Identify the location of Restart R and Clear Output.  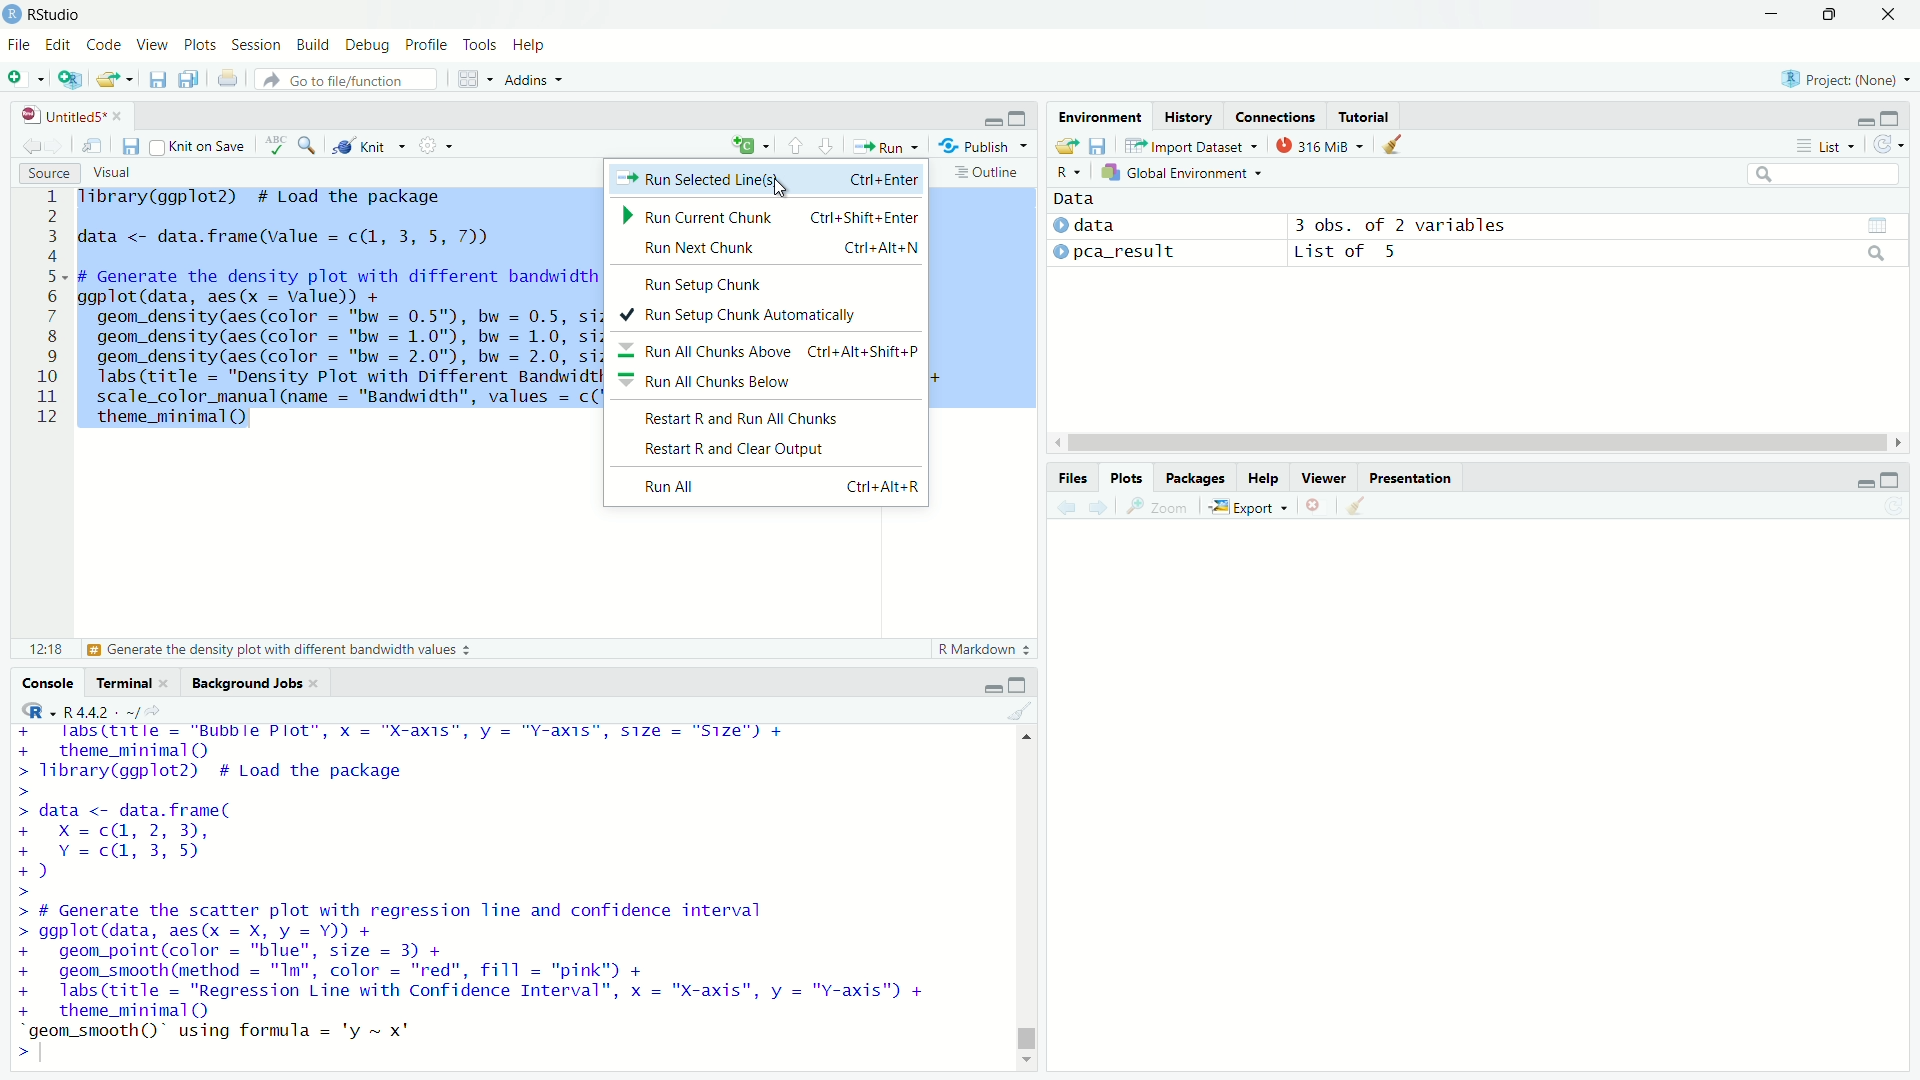
(766, 451).